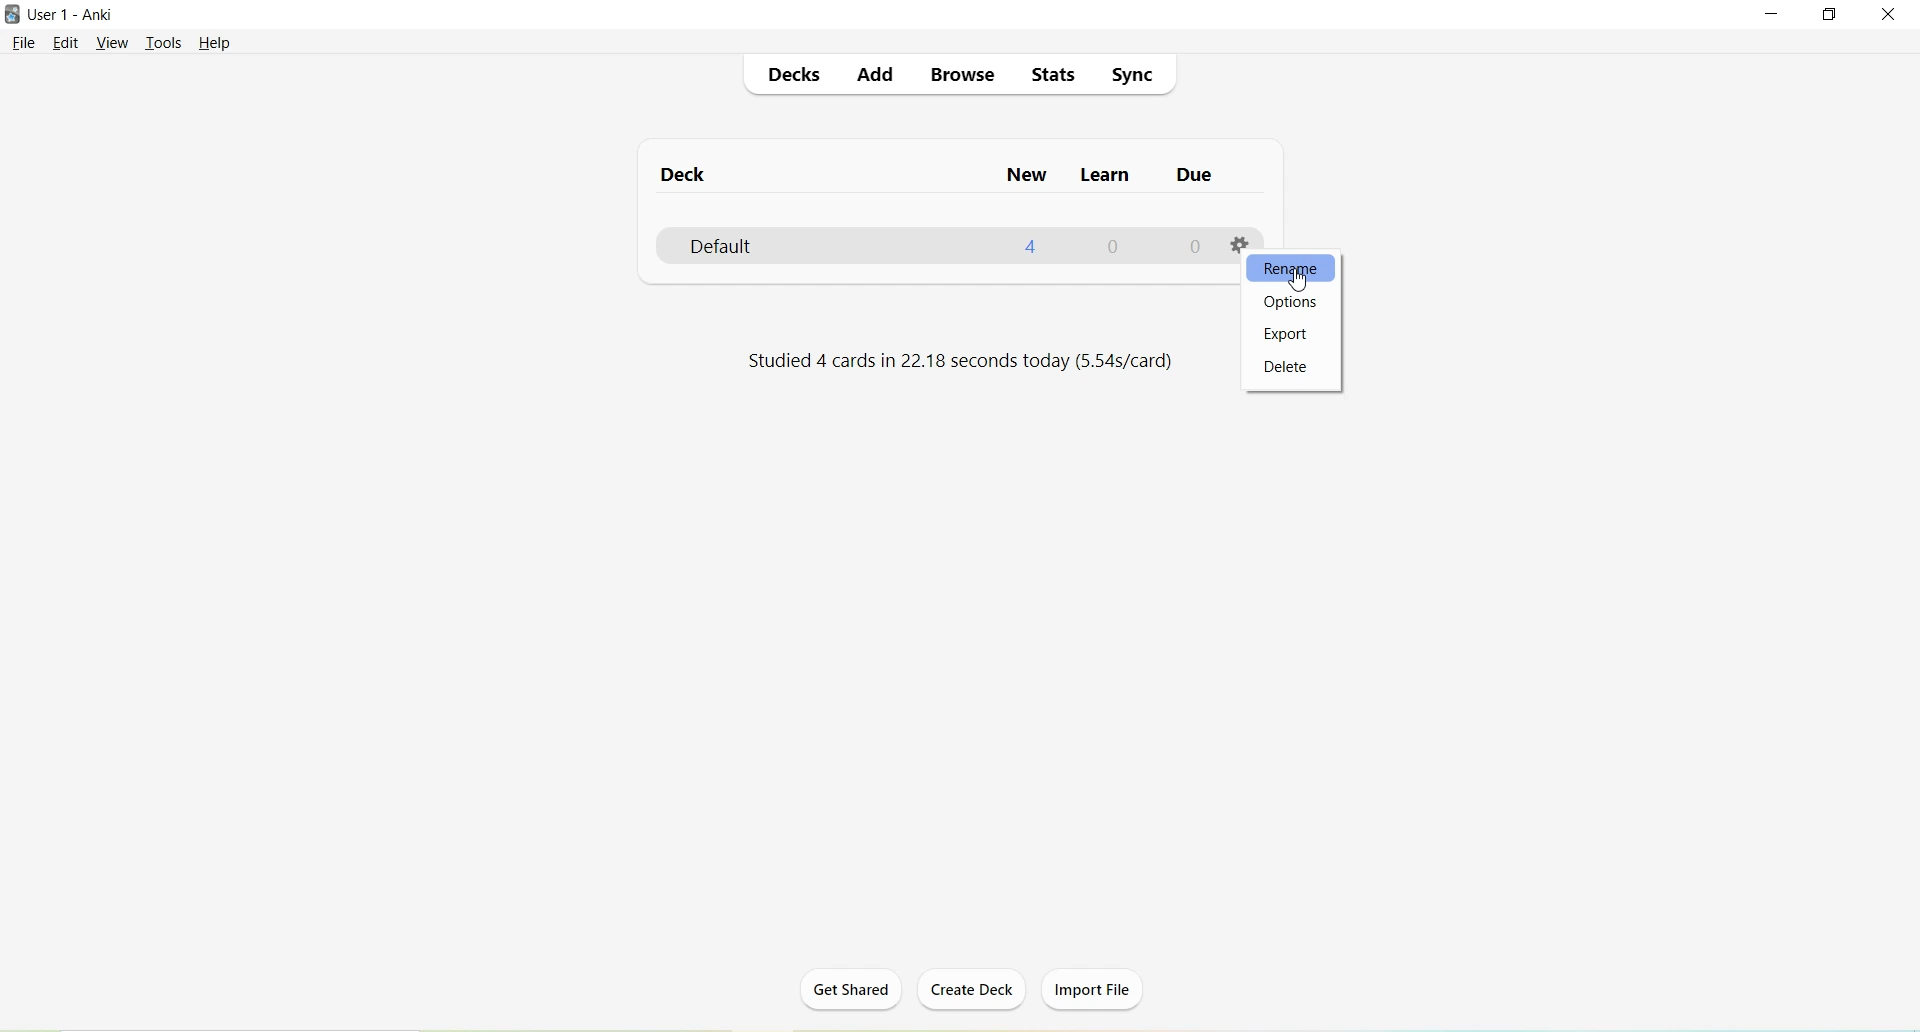 This screenshot has height=1032, width=1920. What do you see at coordinates (111, 43) in the screenshot?
I see `View` at bounding box center [111, 43].